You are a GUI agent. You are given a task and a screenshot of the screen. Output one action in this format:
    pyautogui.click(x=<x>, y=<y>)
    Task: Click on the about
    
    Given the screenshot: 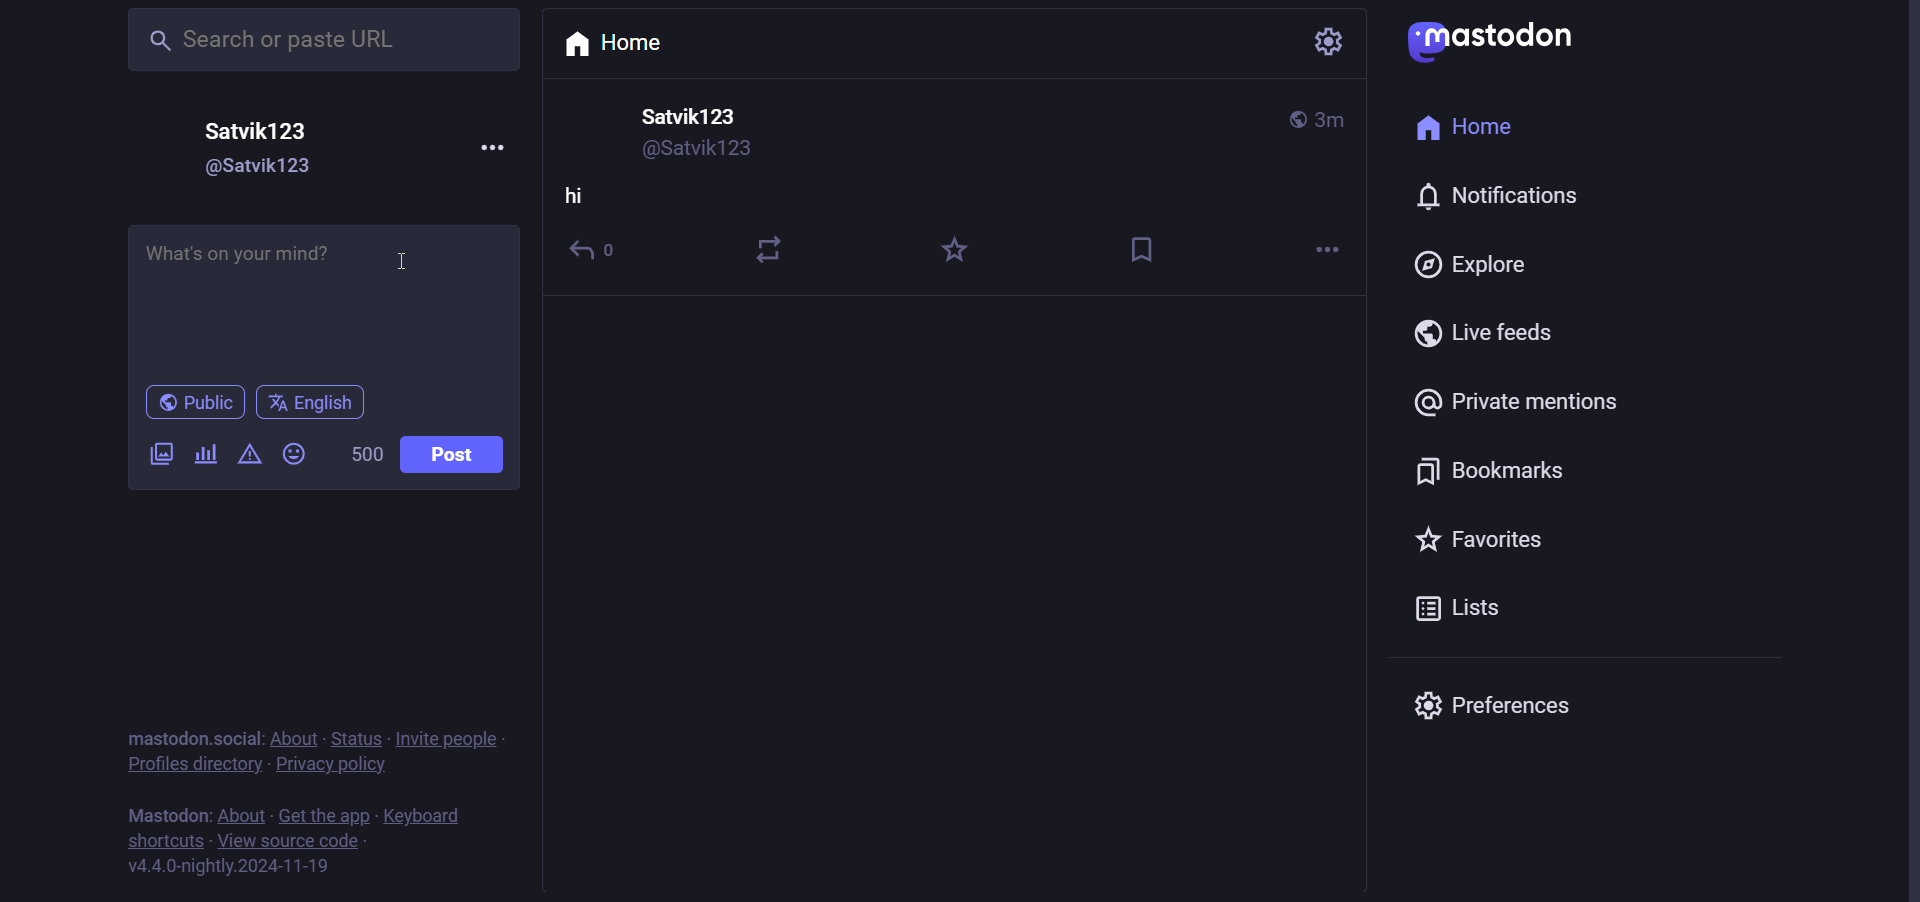 What is the action you would take?
    pyautogui.click(x=292, y=739)
    